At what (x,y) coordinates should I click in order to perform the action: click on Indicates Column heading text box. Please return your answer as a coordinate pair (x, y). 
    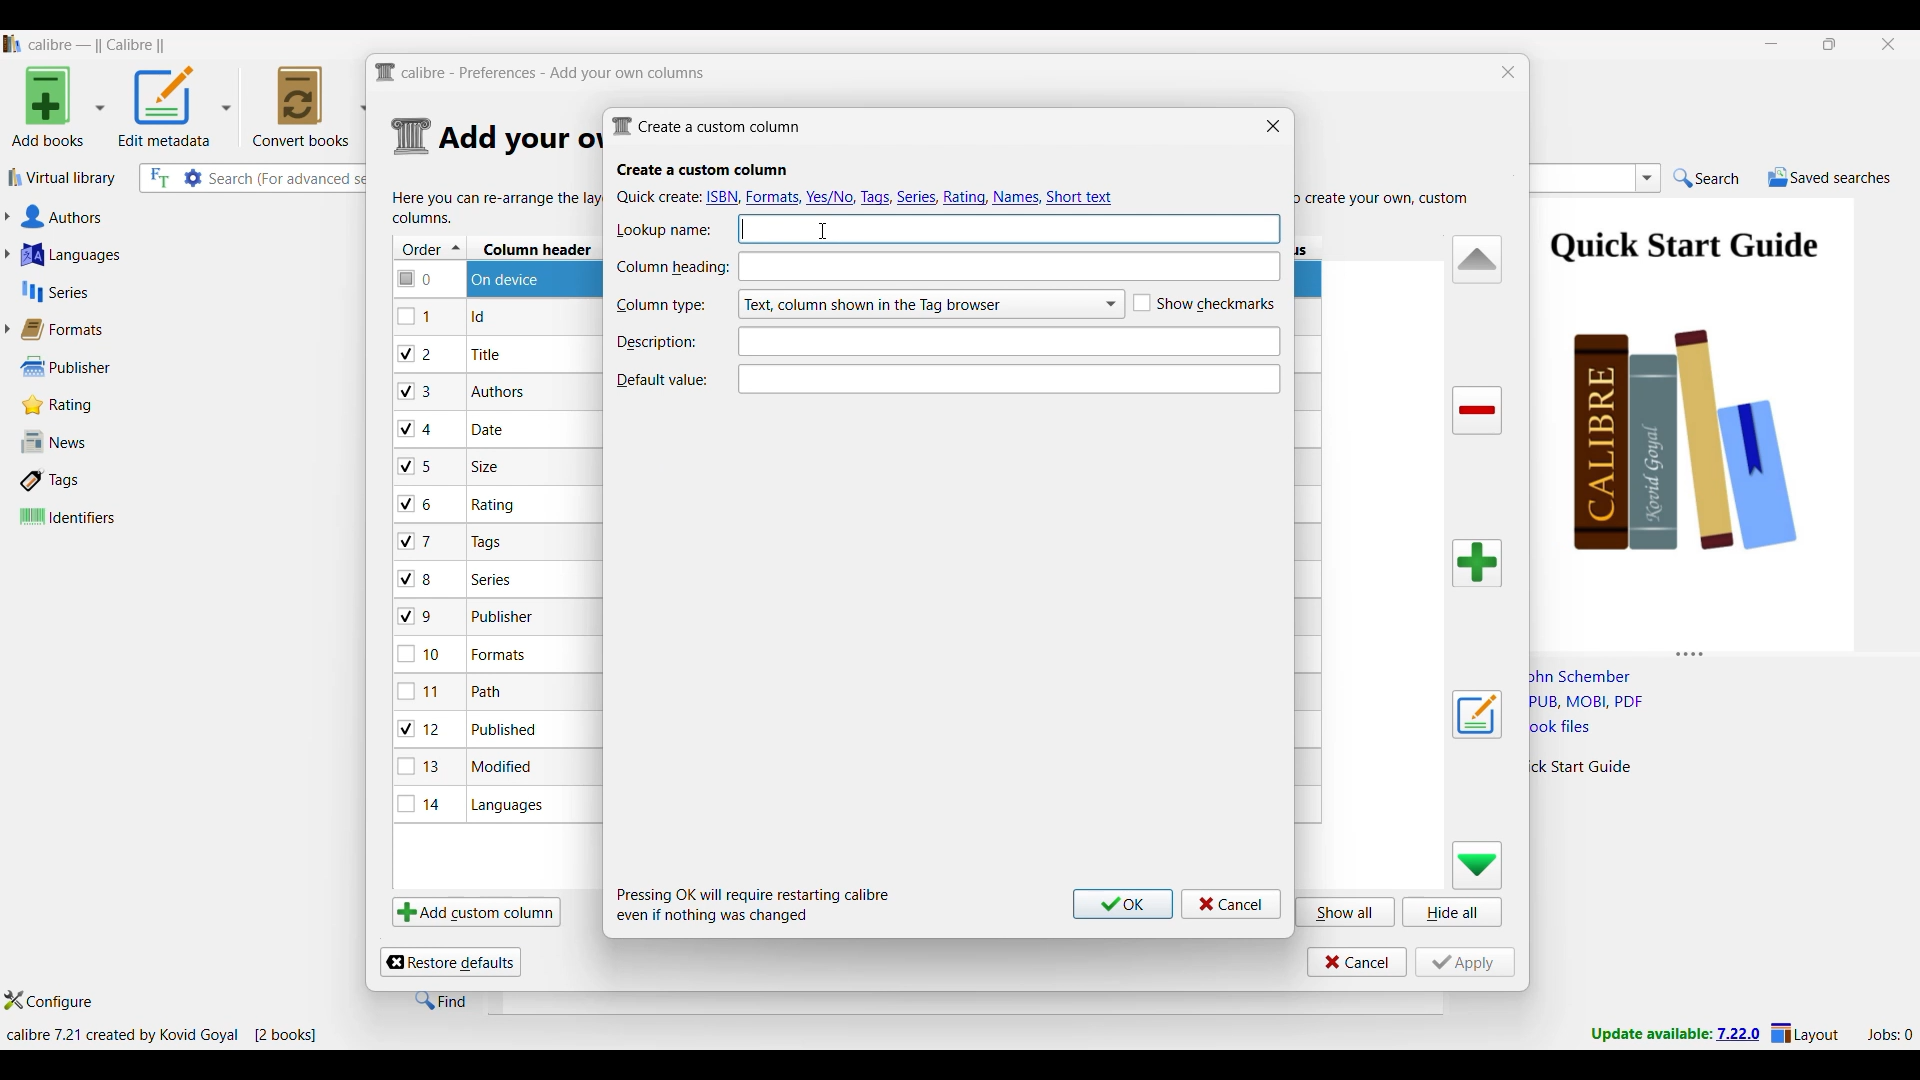
    Looking at the image, I should click on (672, 268).